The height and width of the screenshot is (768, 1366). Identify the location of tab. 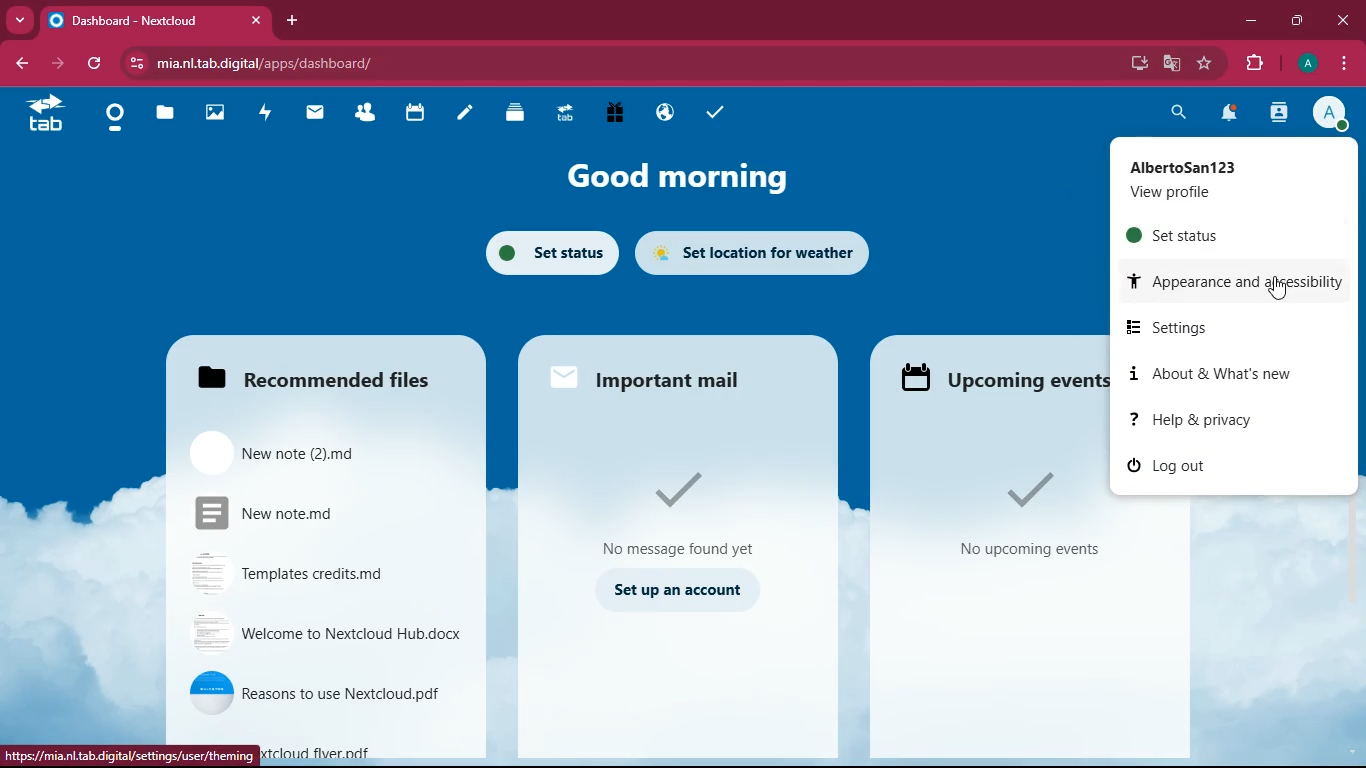
(154, 16).